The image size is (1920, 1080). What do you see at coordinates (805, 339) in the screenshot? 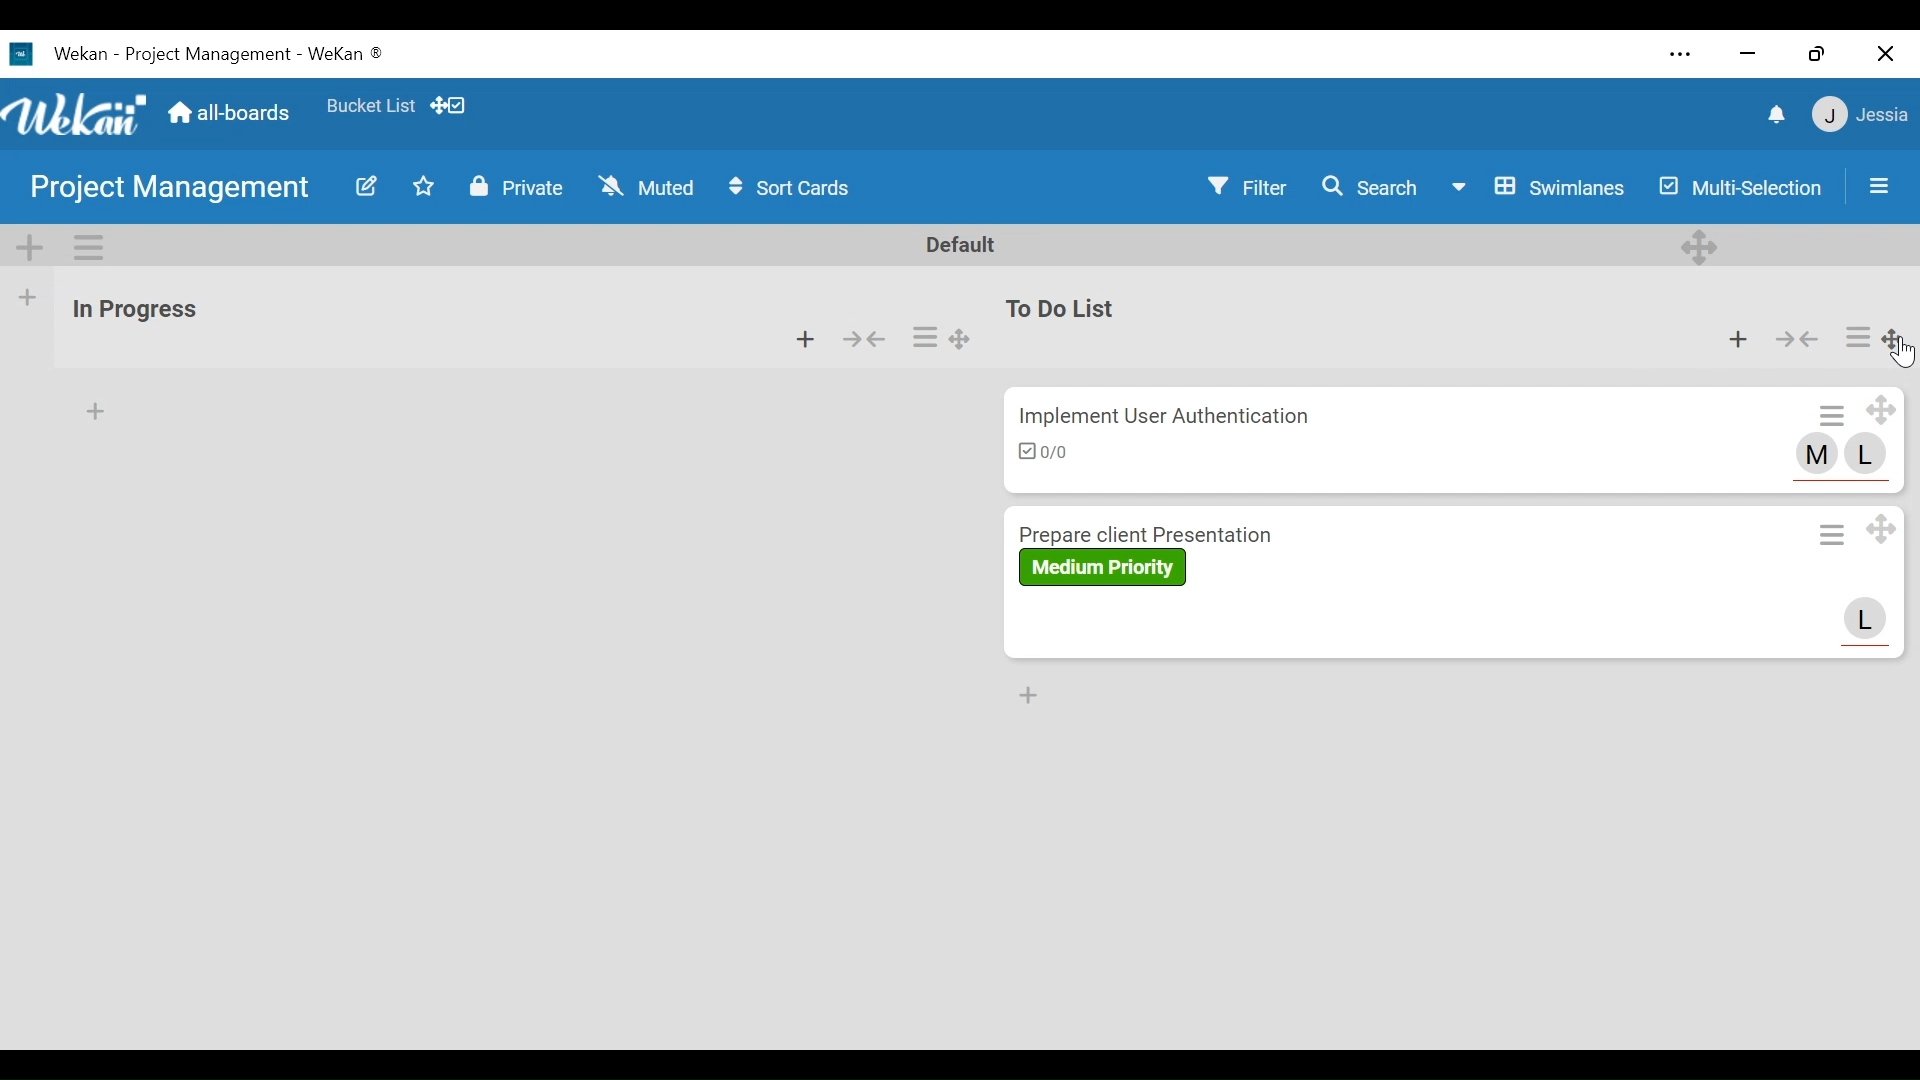
I see `Add card to the top of list` at bounding box center [805, 339].